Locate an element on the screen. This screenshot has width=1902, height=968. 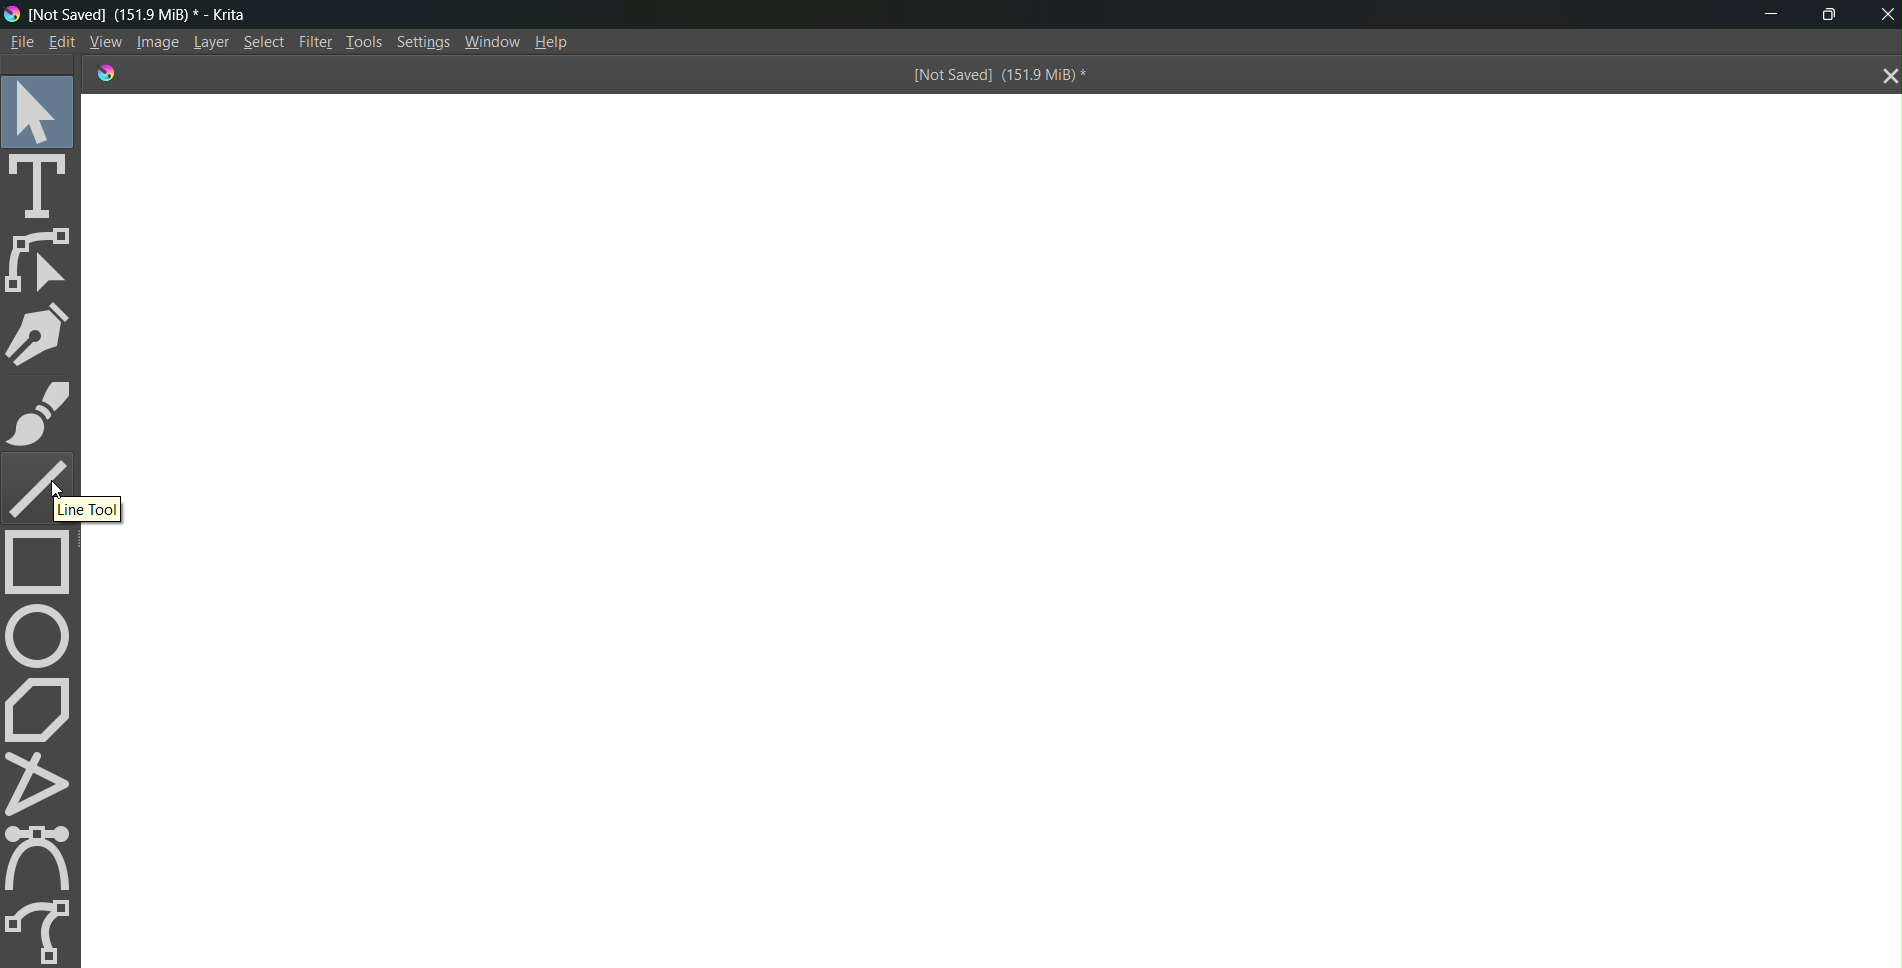
polygon is located at coordinates (42, 708).